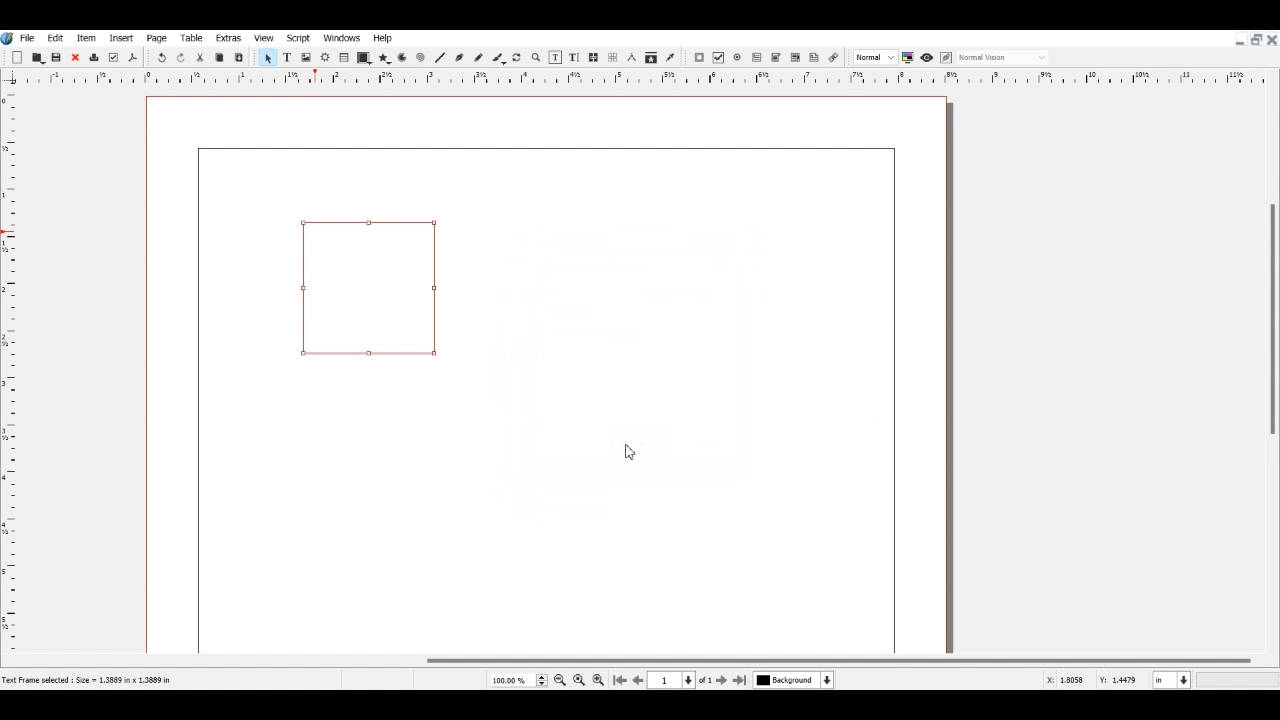  Describe the element at coordinates (628, 79) in the screenshot. I see `Vertical scale` at that location.